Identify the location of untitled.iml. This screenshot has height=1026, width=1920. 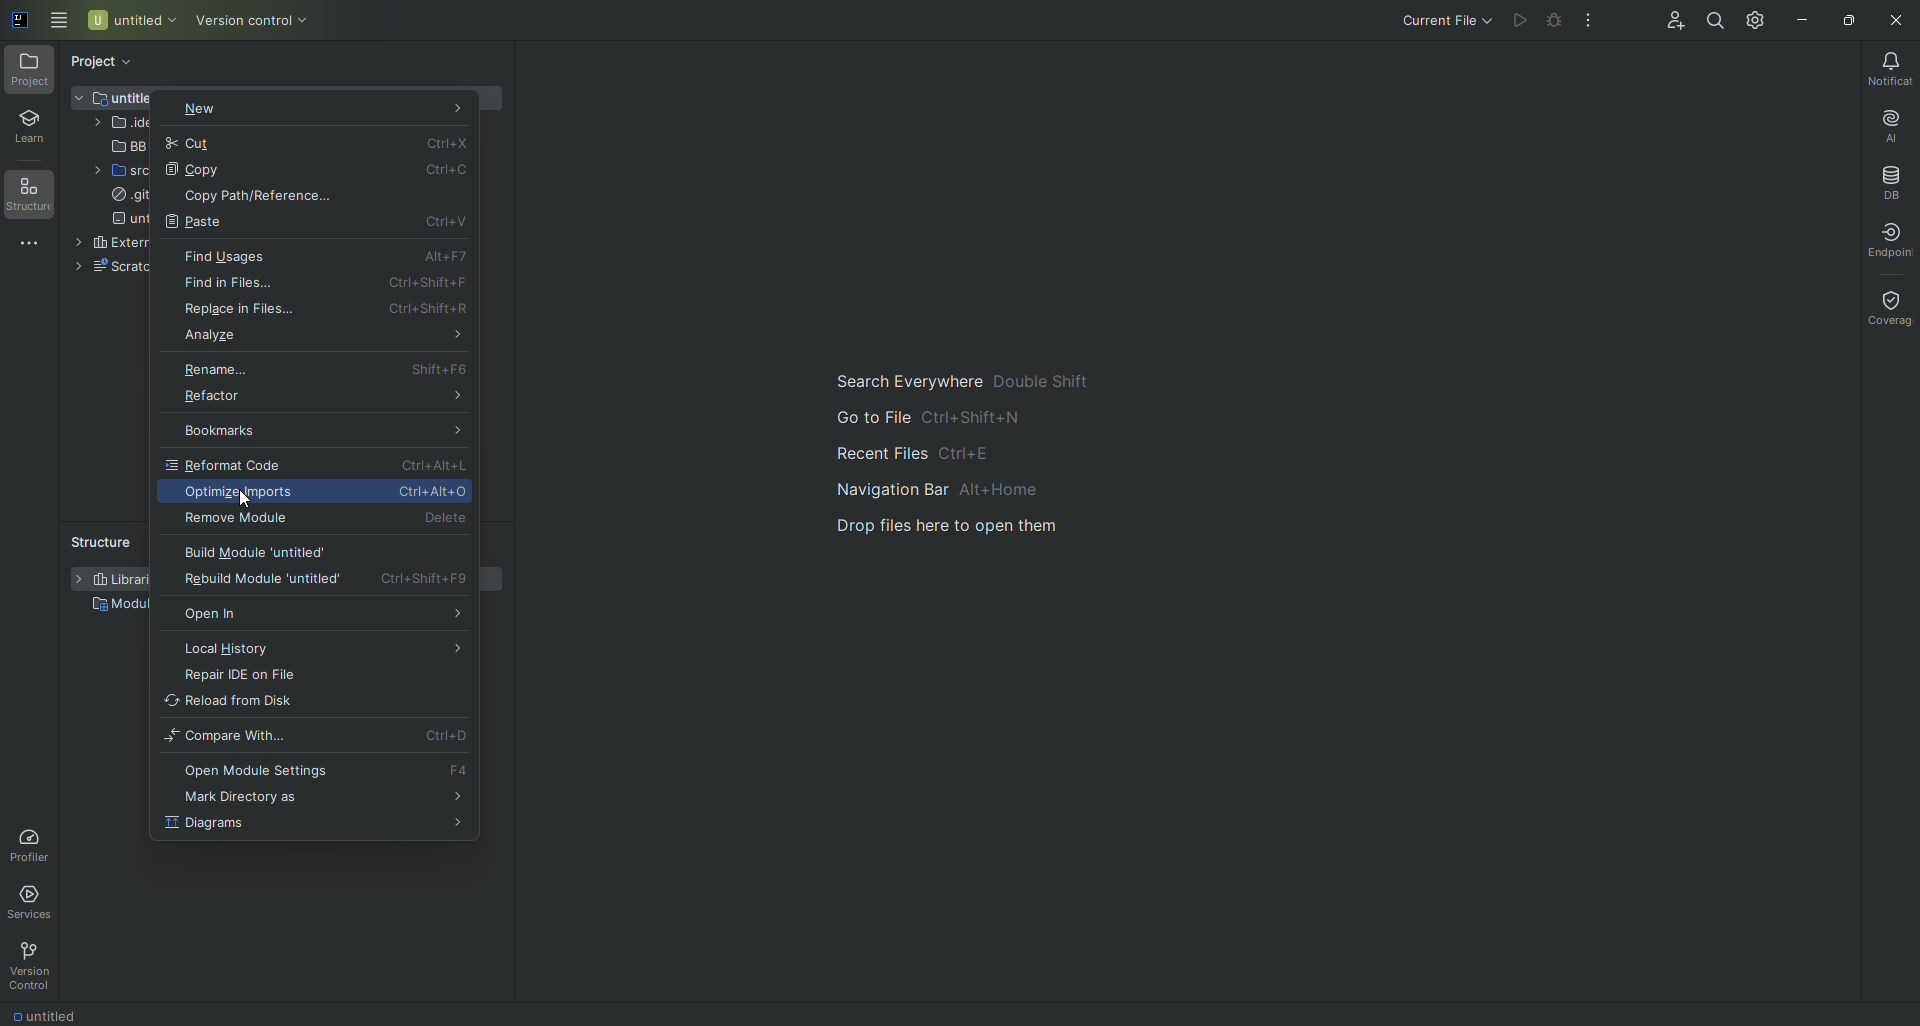
(132, 220).